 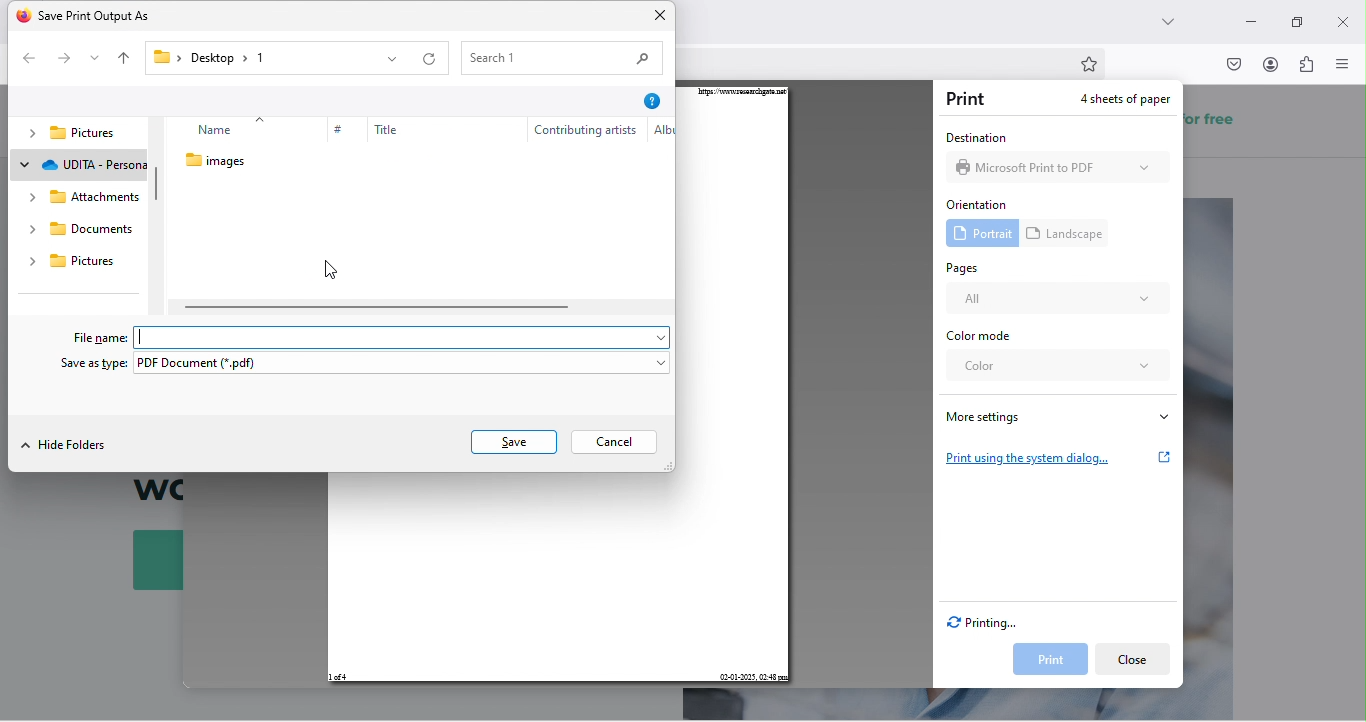 What do you see at coordinates (62, 59) in the screenshot?
I see `forward` at bounding box center [62, 59].